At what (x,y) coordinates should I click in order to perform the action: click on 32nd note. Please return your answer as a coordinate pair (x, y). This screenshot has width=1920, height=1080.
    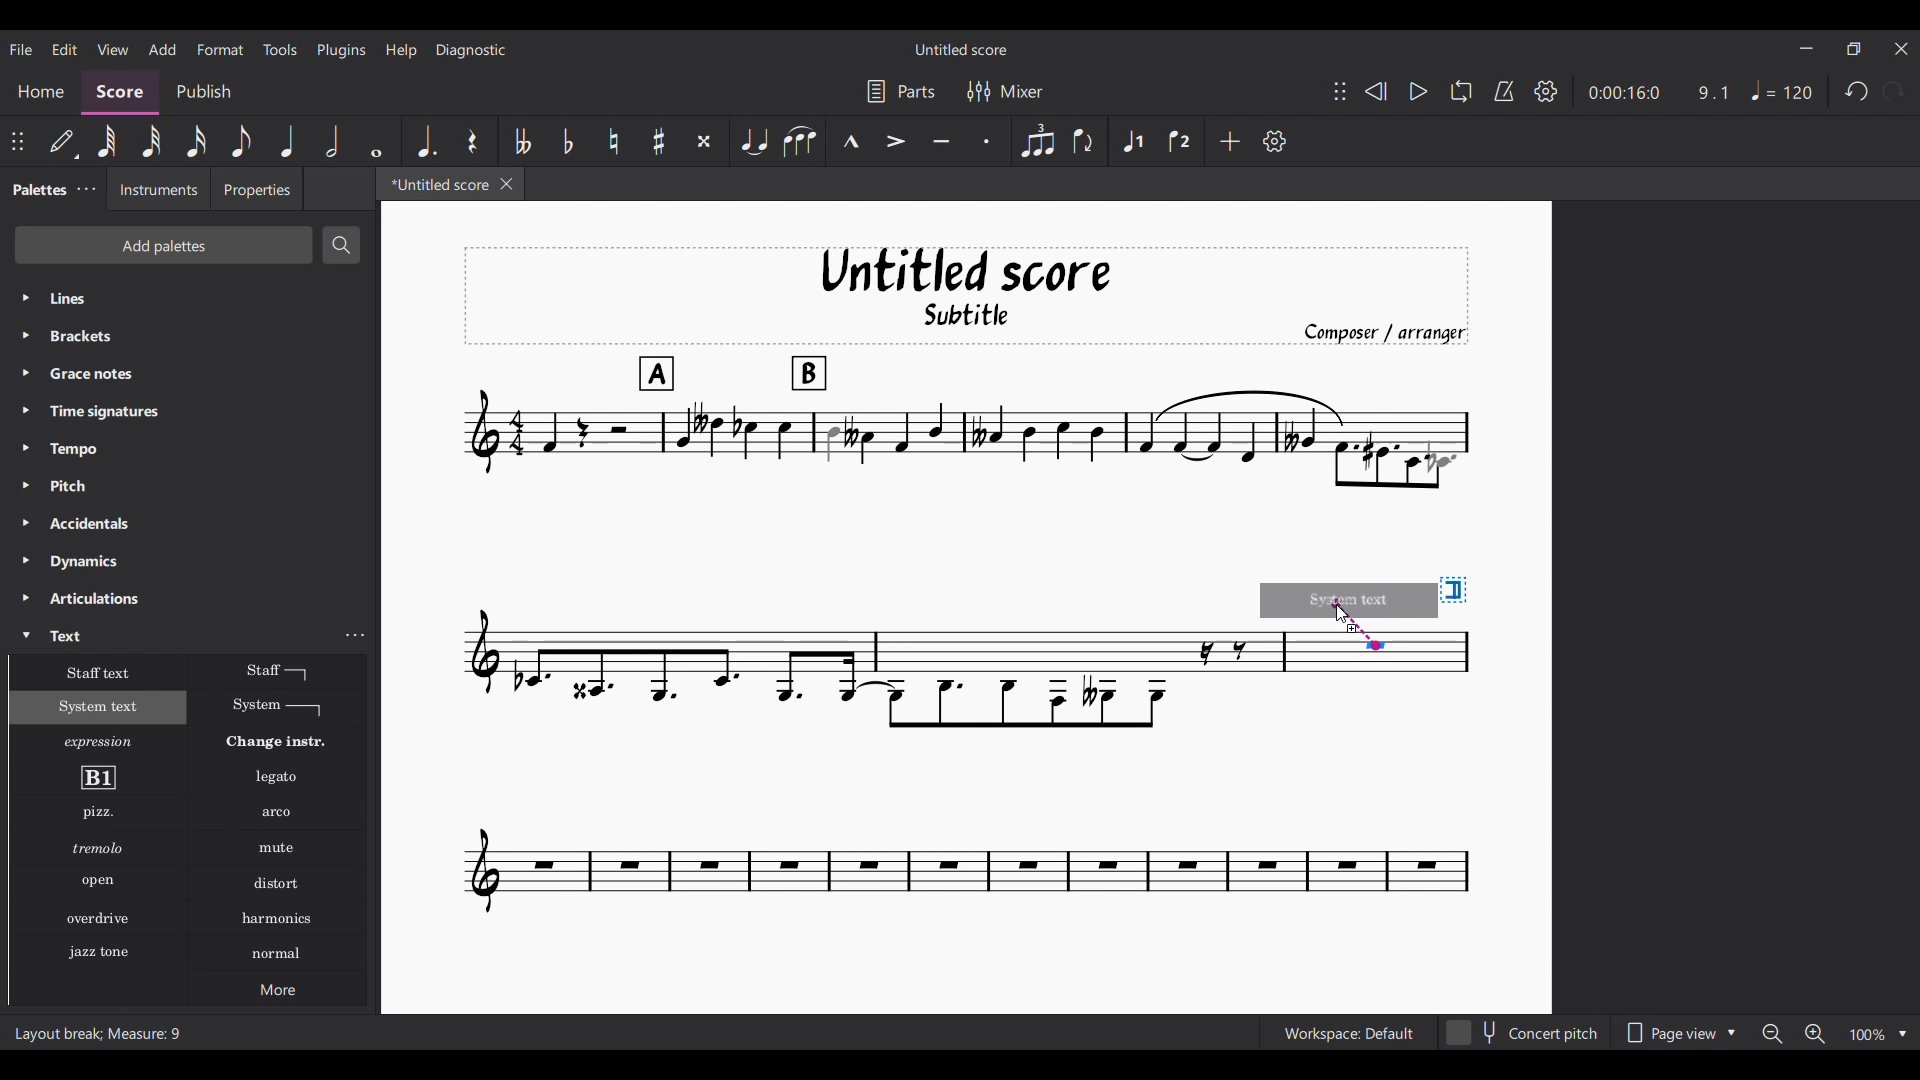
    Looking at the image, I should click on (151, 141).